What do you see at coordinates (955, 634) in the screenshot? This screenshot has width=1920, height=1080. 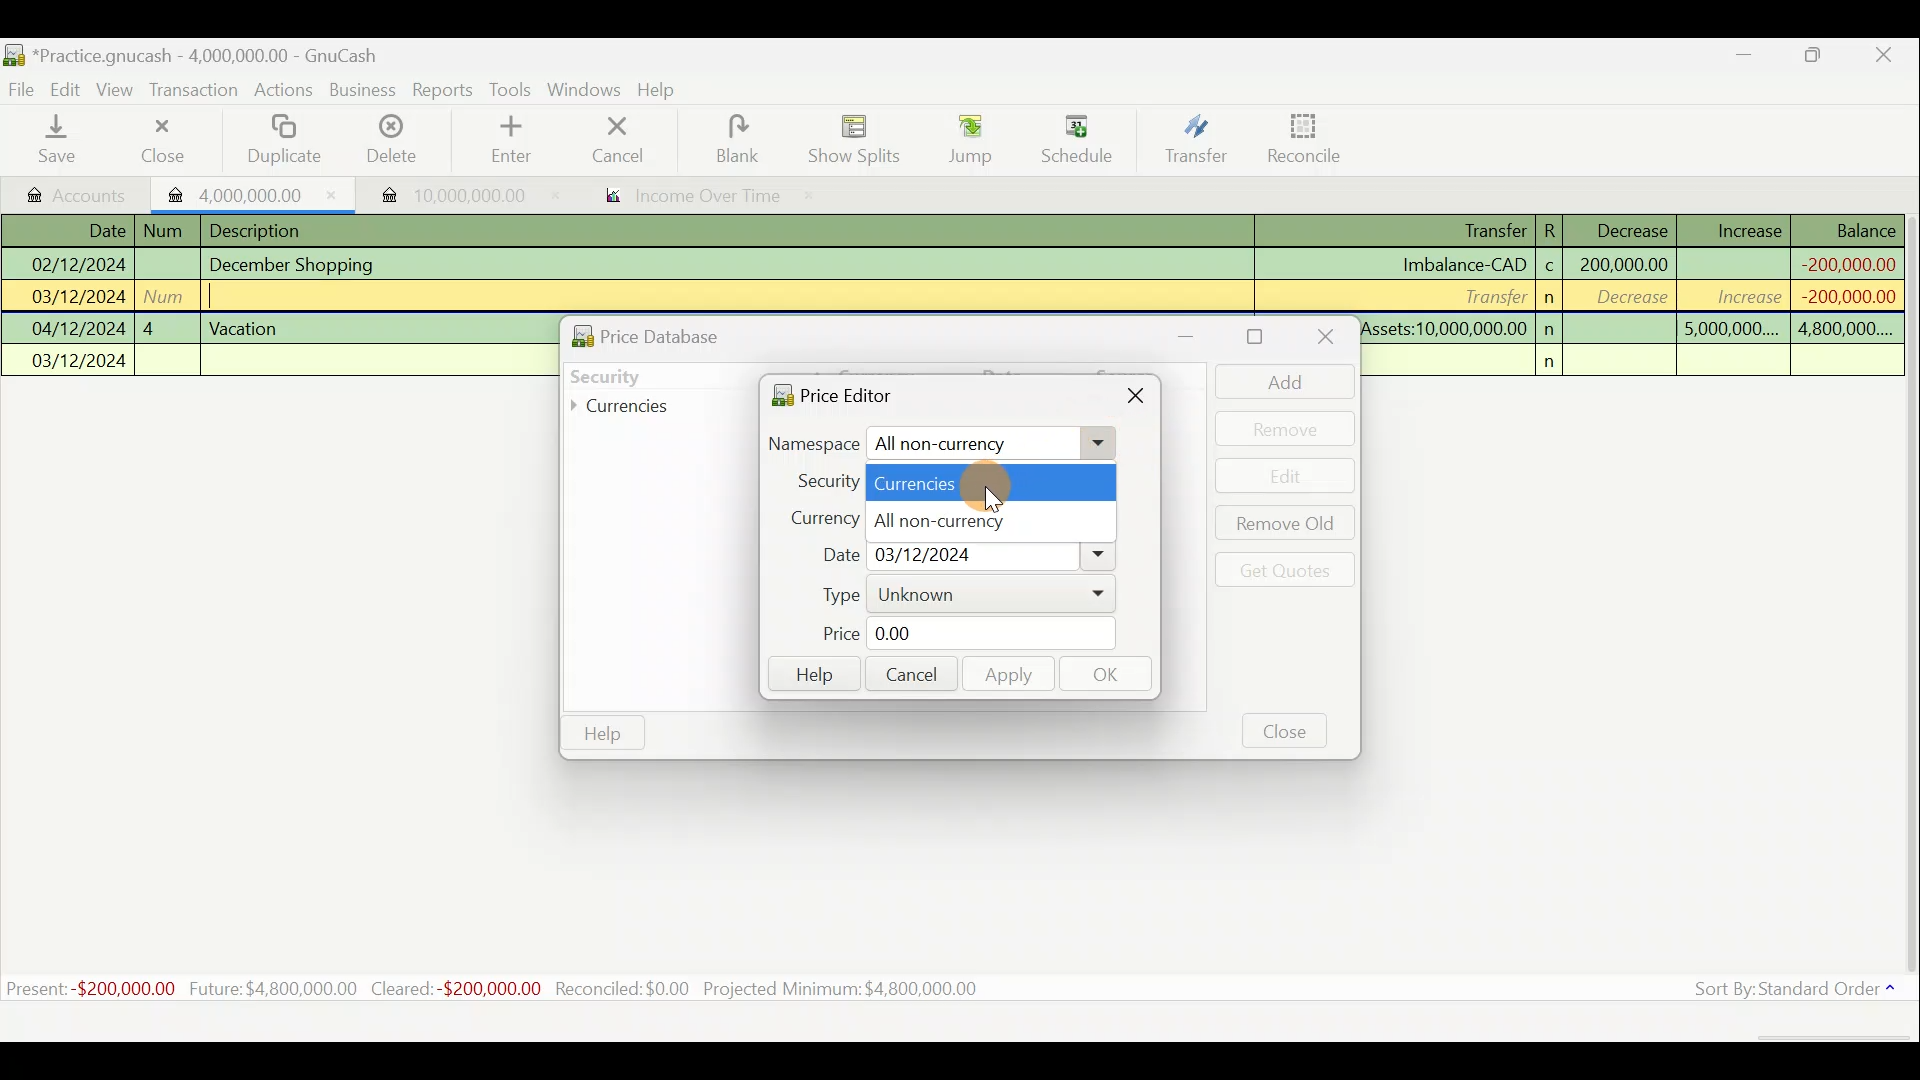 I see `Price` at bounding box center [955, 634].